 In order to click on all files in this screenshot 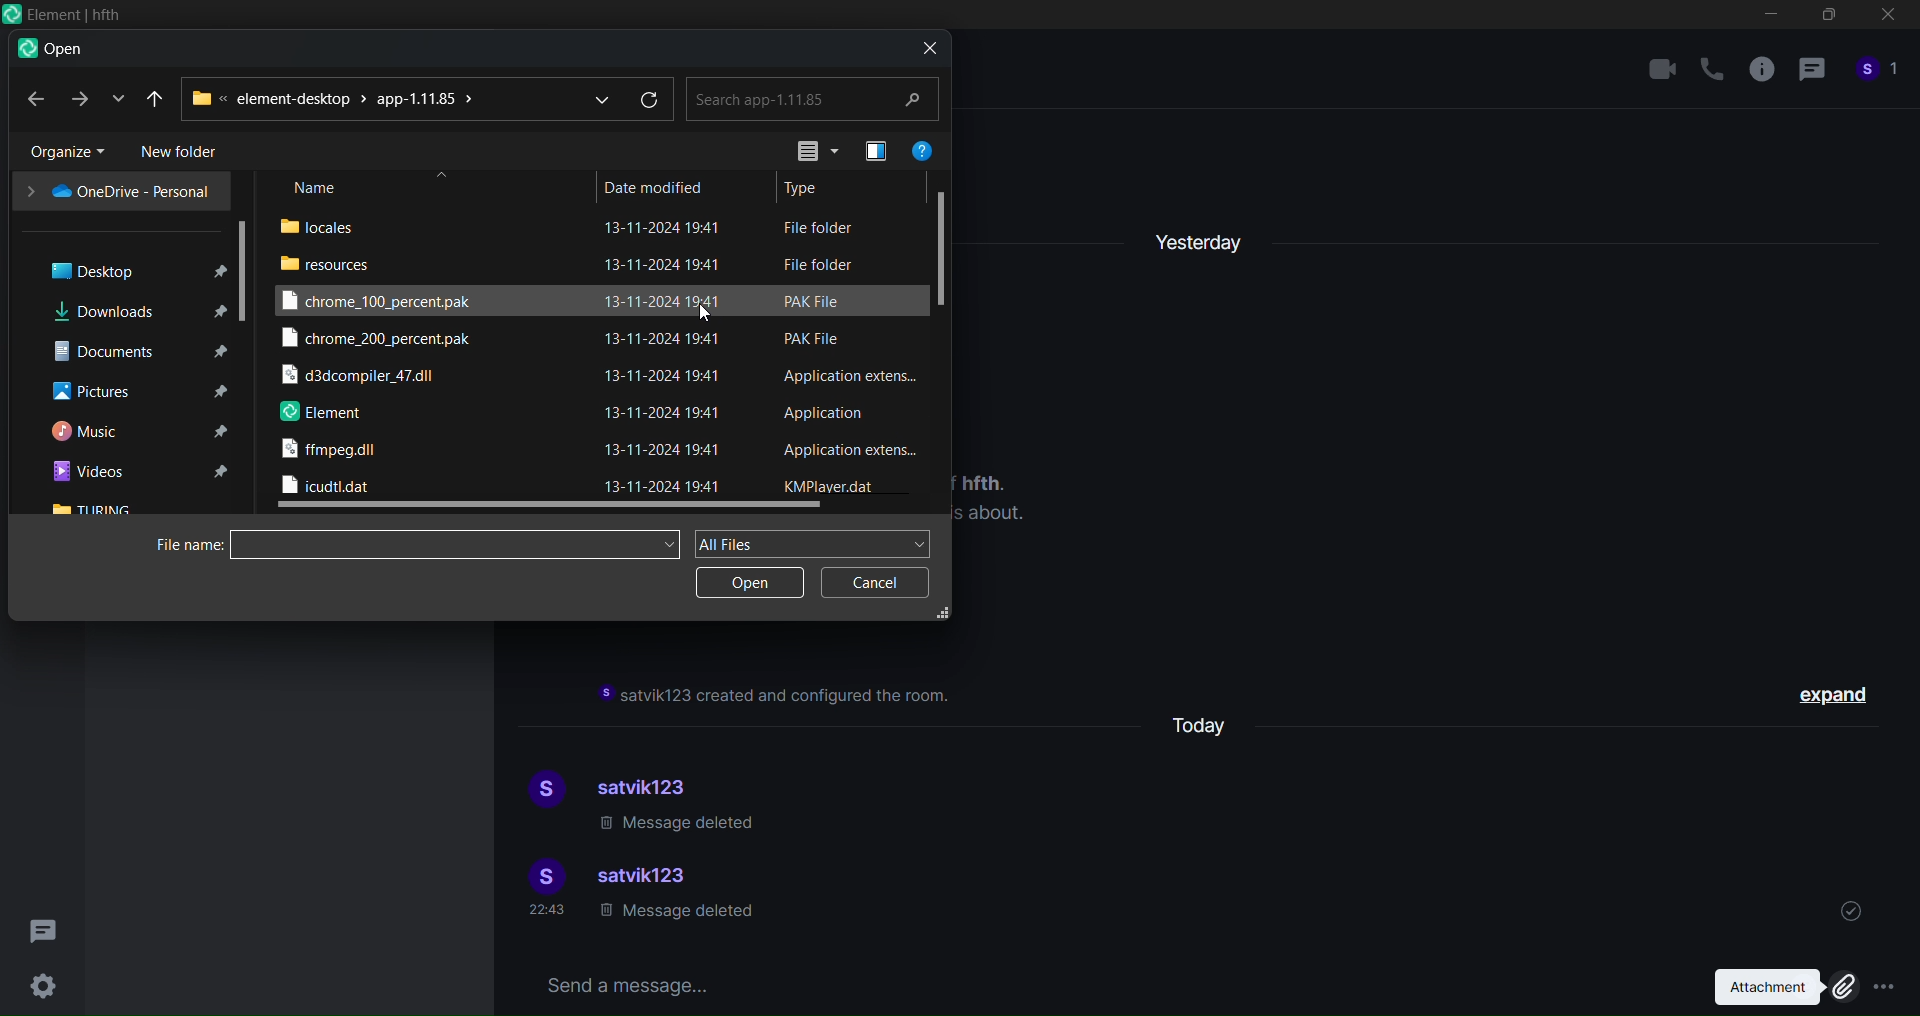, I will do `click(816, 542)`.